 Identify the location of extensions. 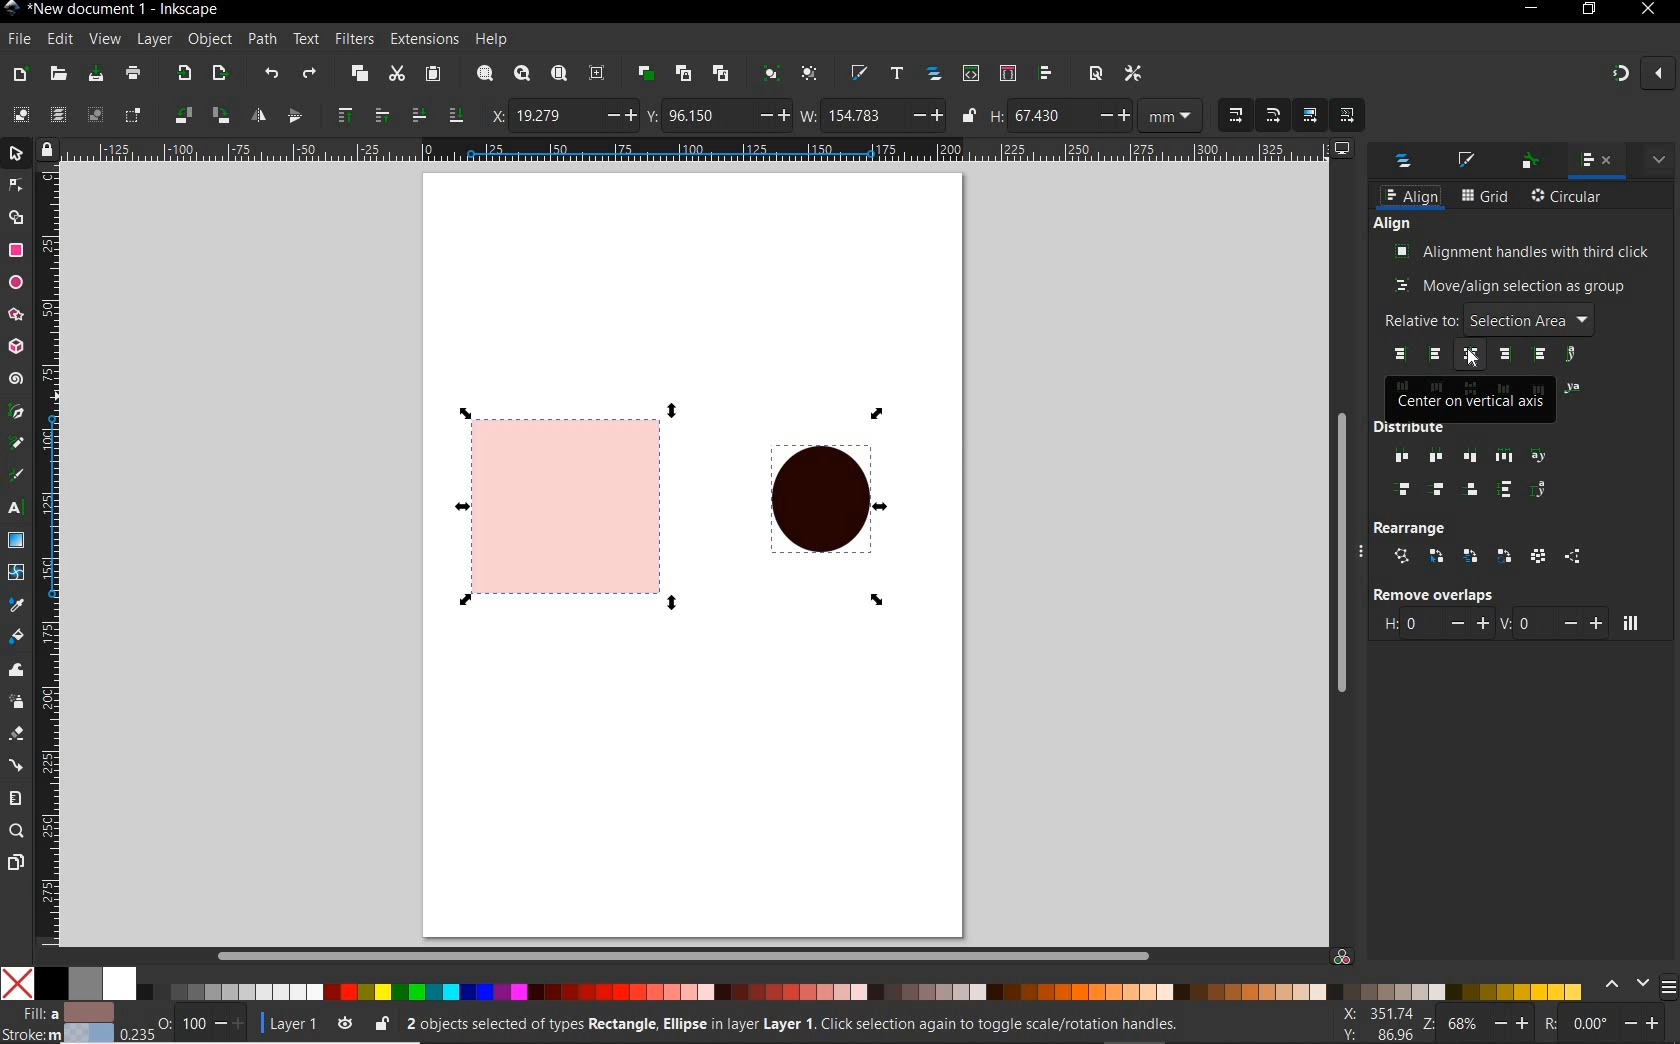
(422, 39).